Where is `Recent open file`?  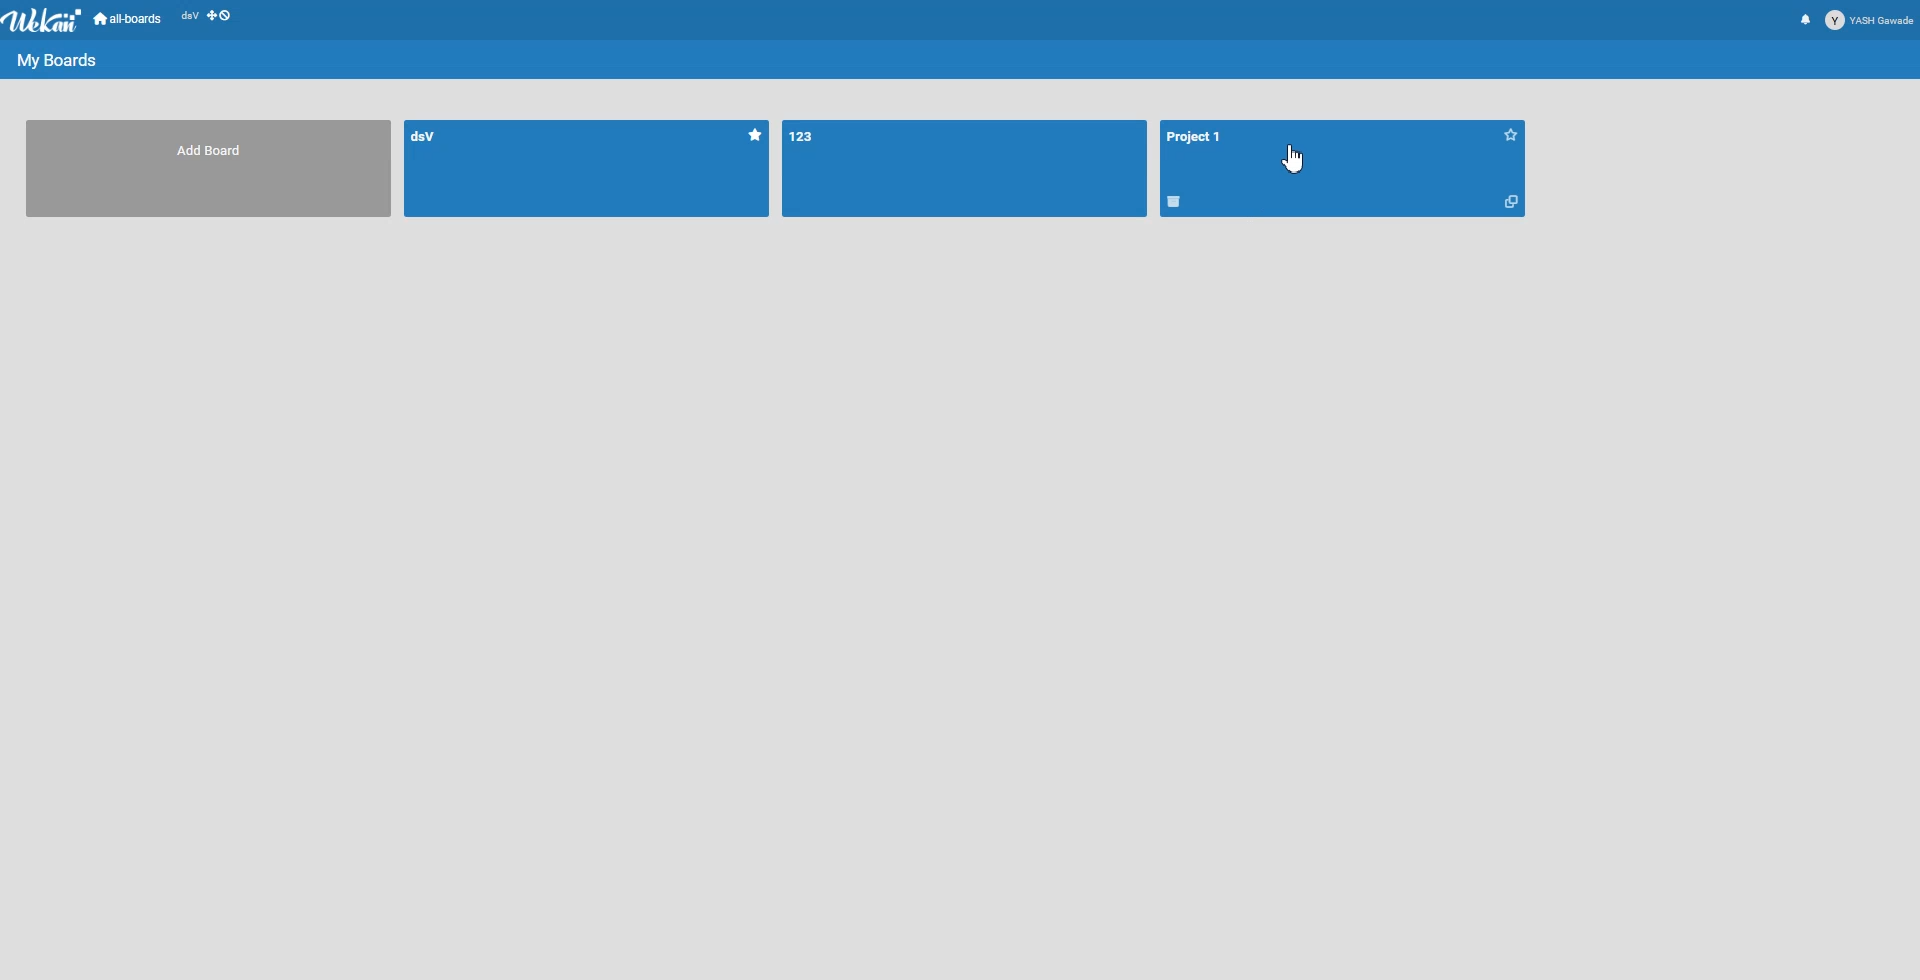 Recent open file is located at coordinates (189, 19).